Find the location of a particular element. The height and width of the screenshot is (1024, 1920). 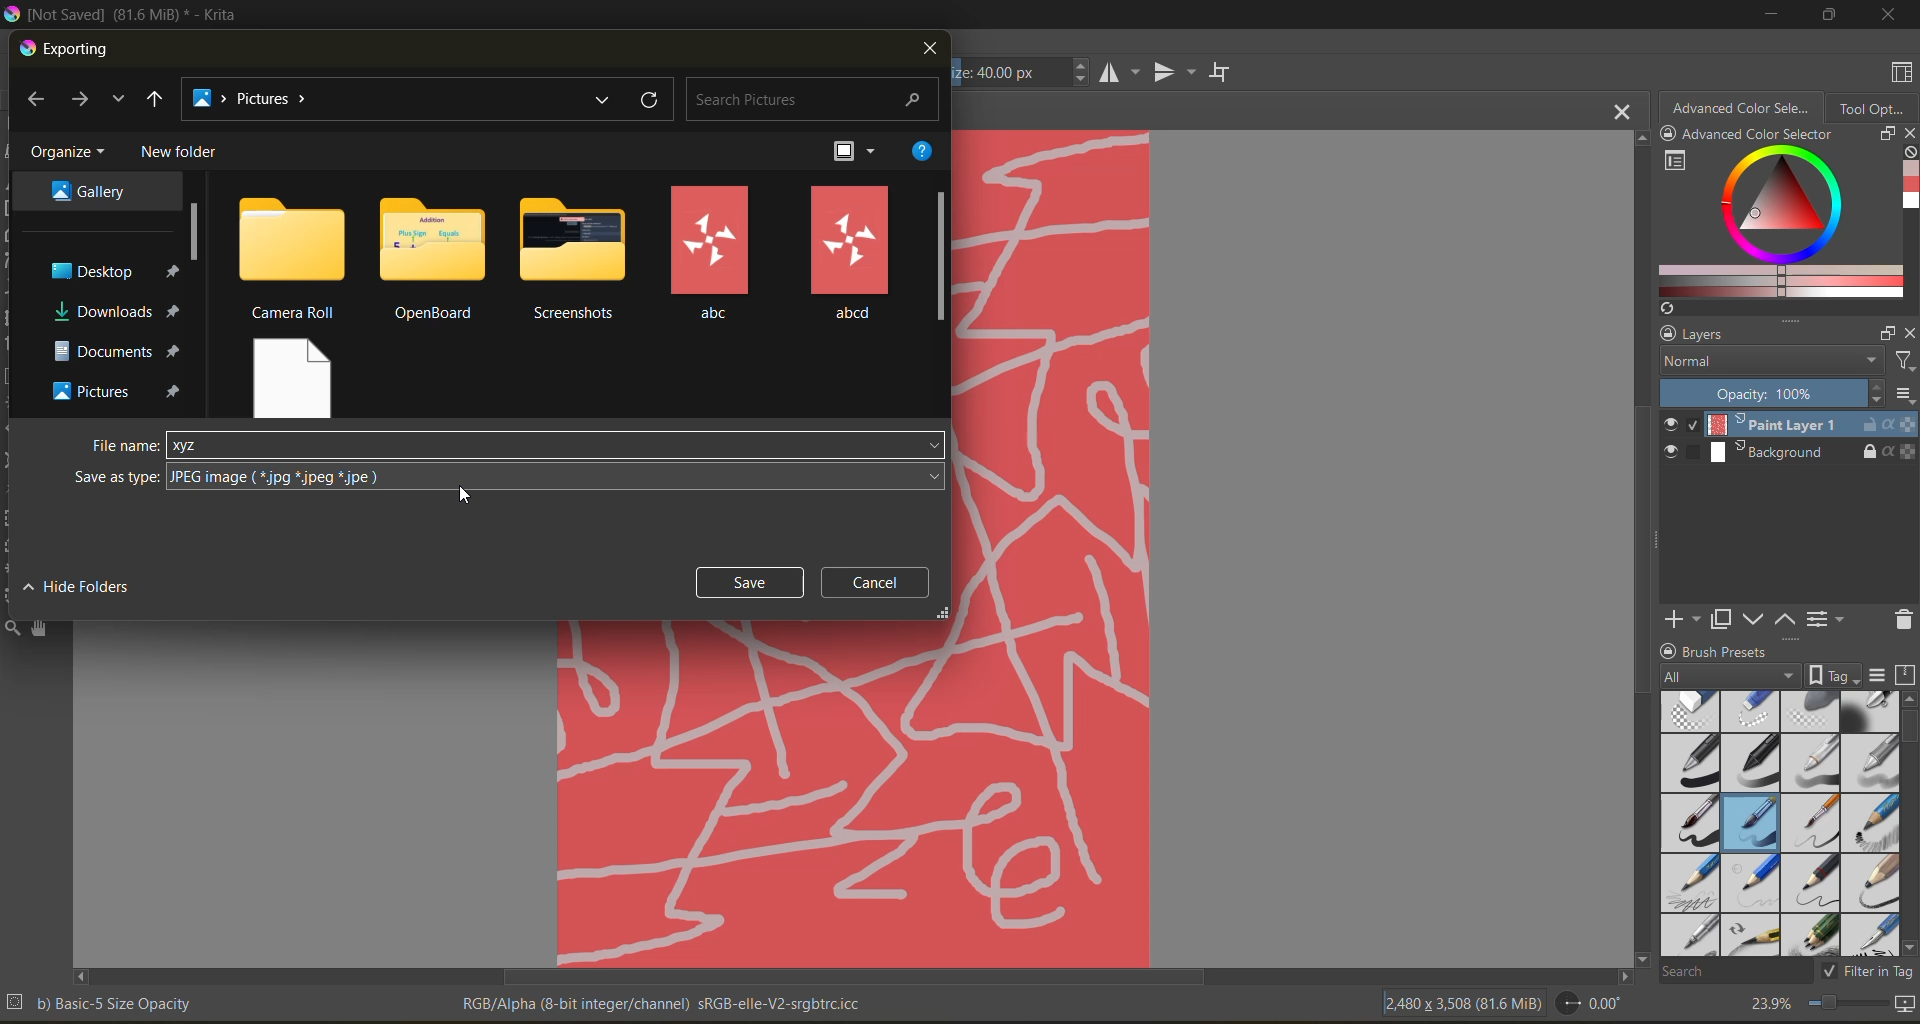

Refresh is located at coordinates (1664, 308).